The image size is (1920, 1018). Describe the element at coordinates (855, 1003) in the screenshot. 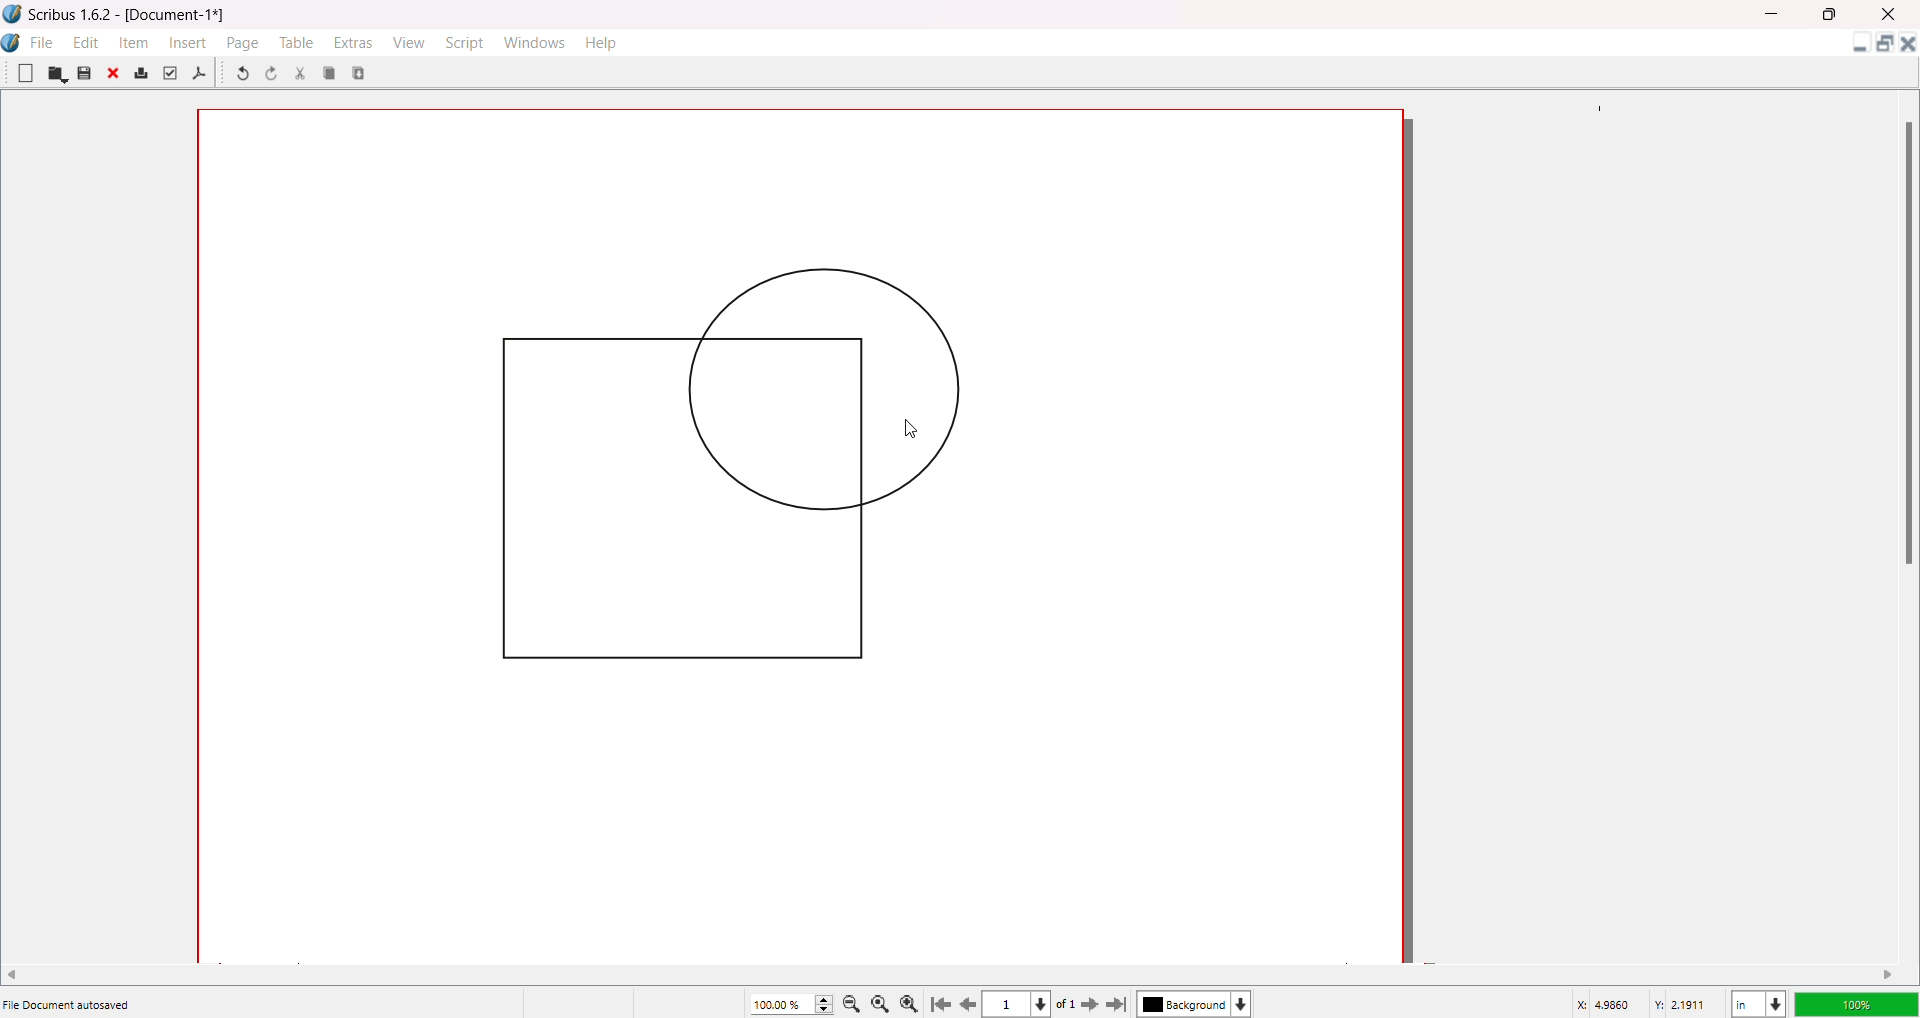

I see `Zoom out` at that location.